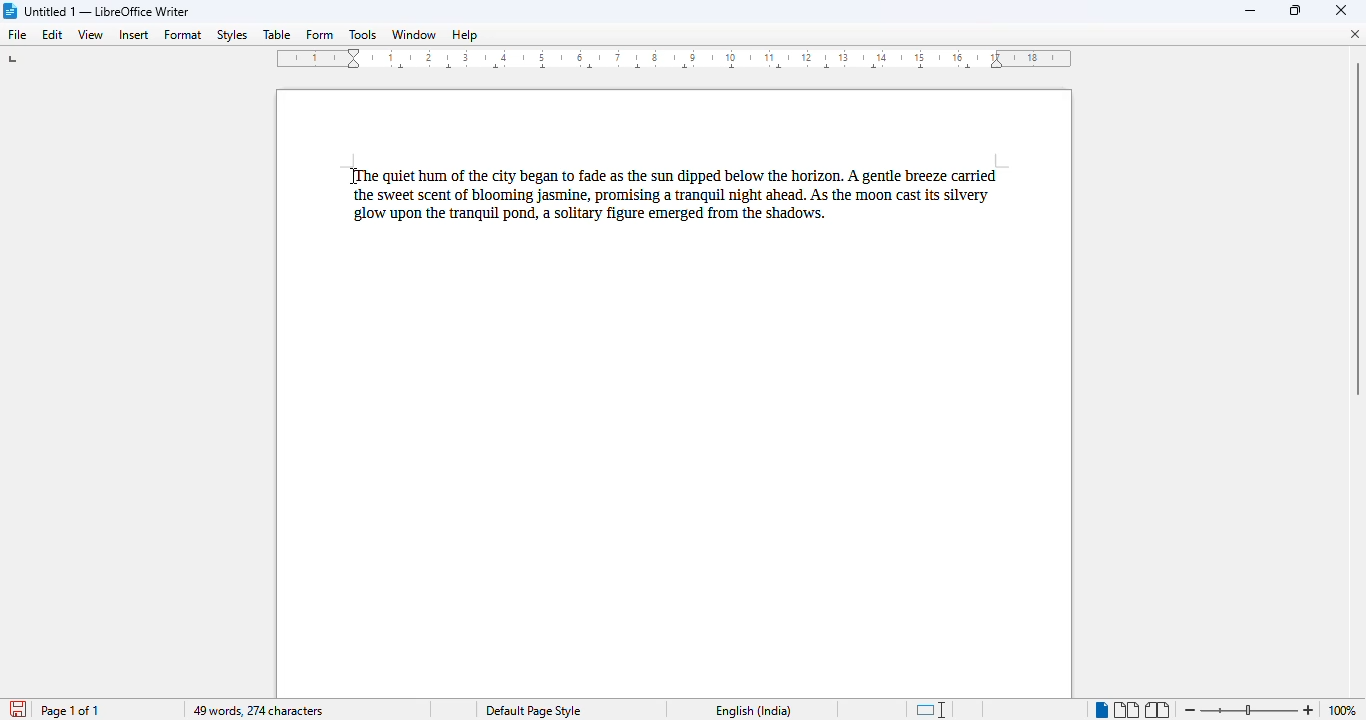  Describe the element at coordinates (1251, 12) in the screenshot. I see `minimize` at that location.